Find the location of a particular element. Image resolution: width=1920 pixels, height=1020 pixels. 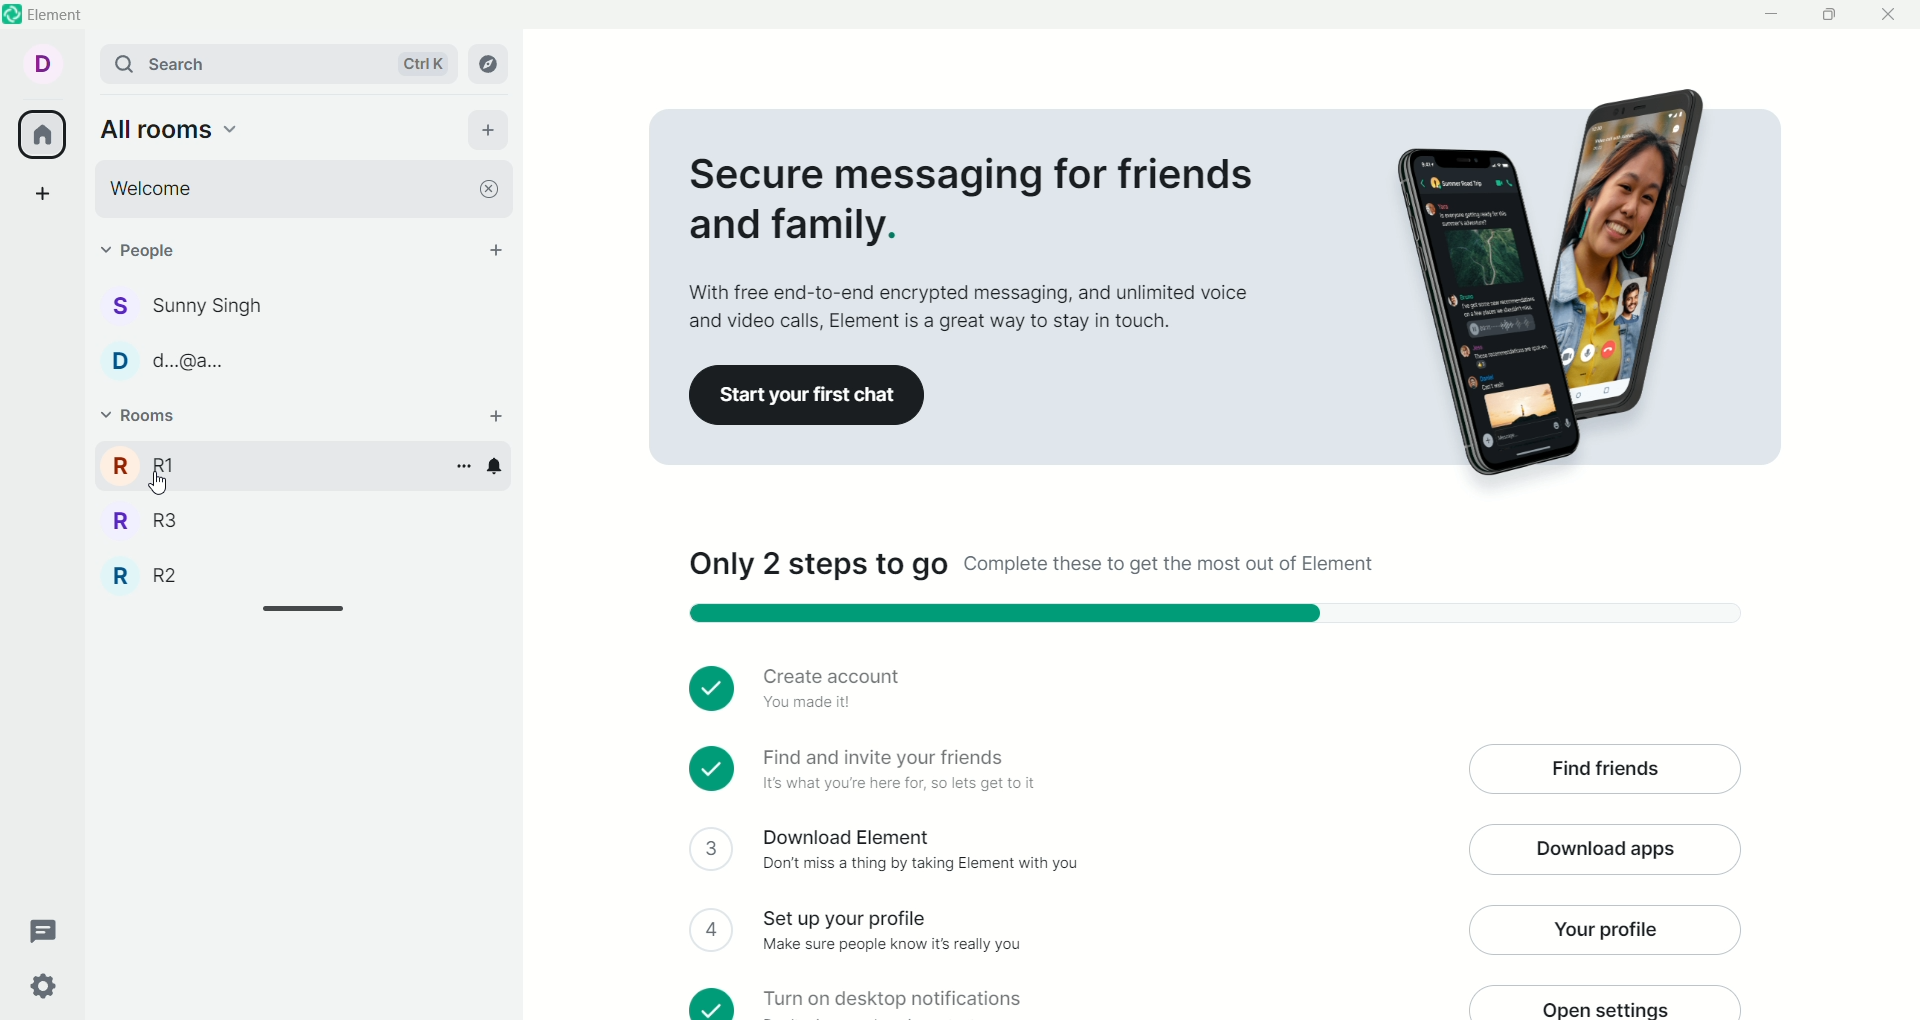

maximize is located at coordinates (1828, 15).